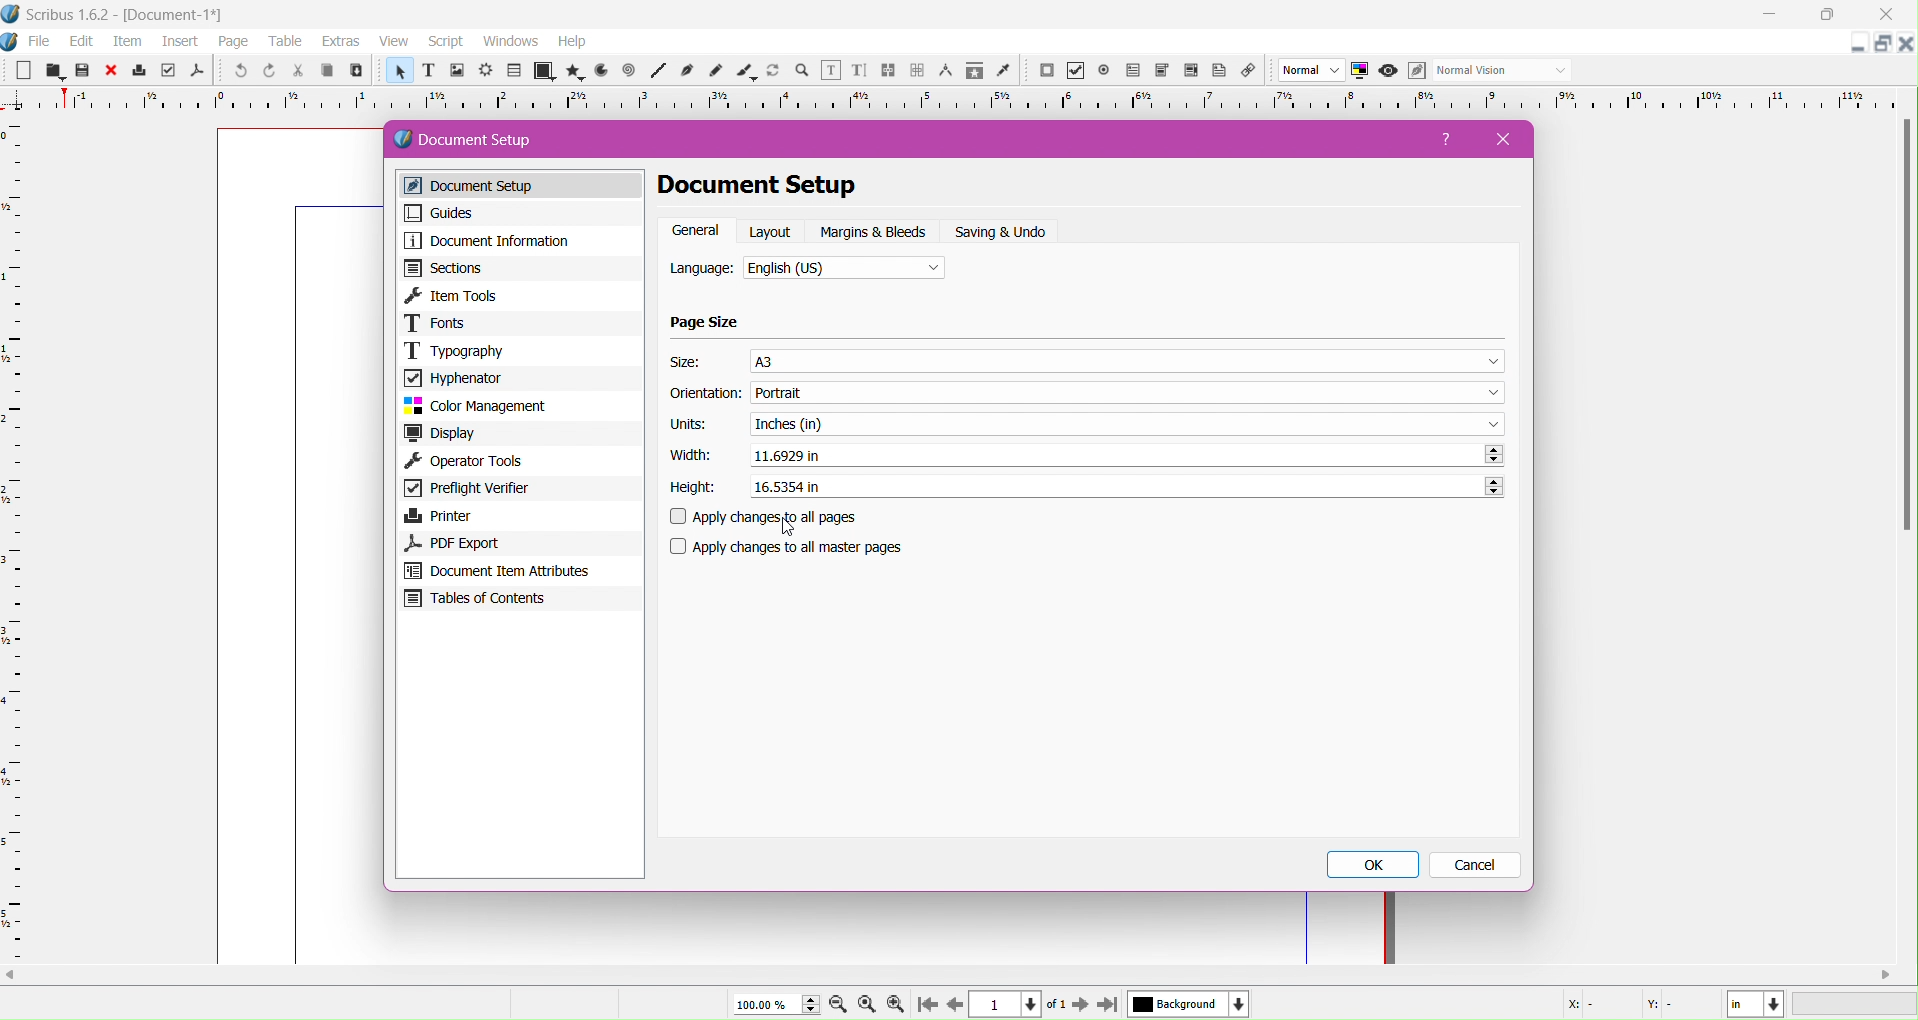 The height and width of the screenshot is (1020, 1918). I want to click on script menu, so click(448, 42).